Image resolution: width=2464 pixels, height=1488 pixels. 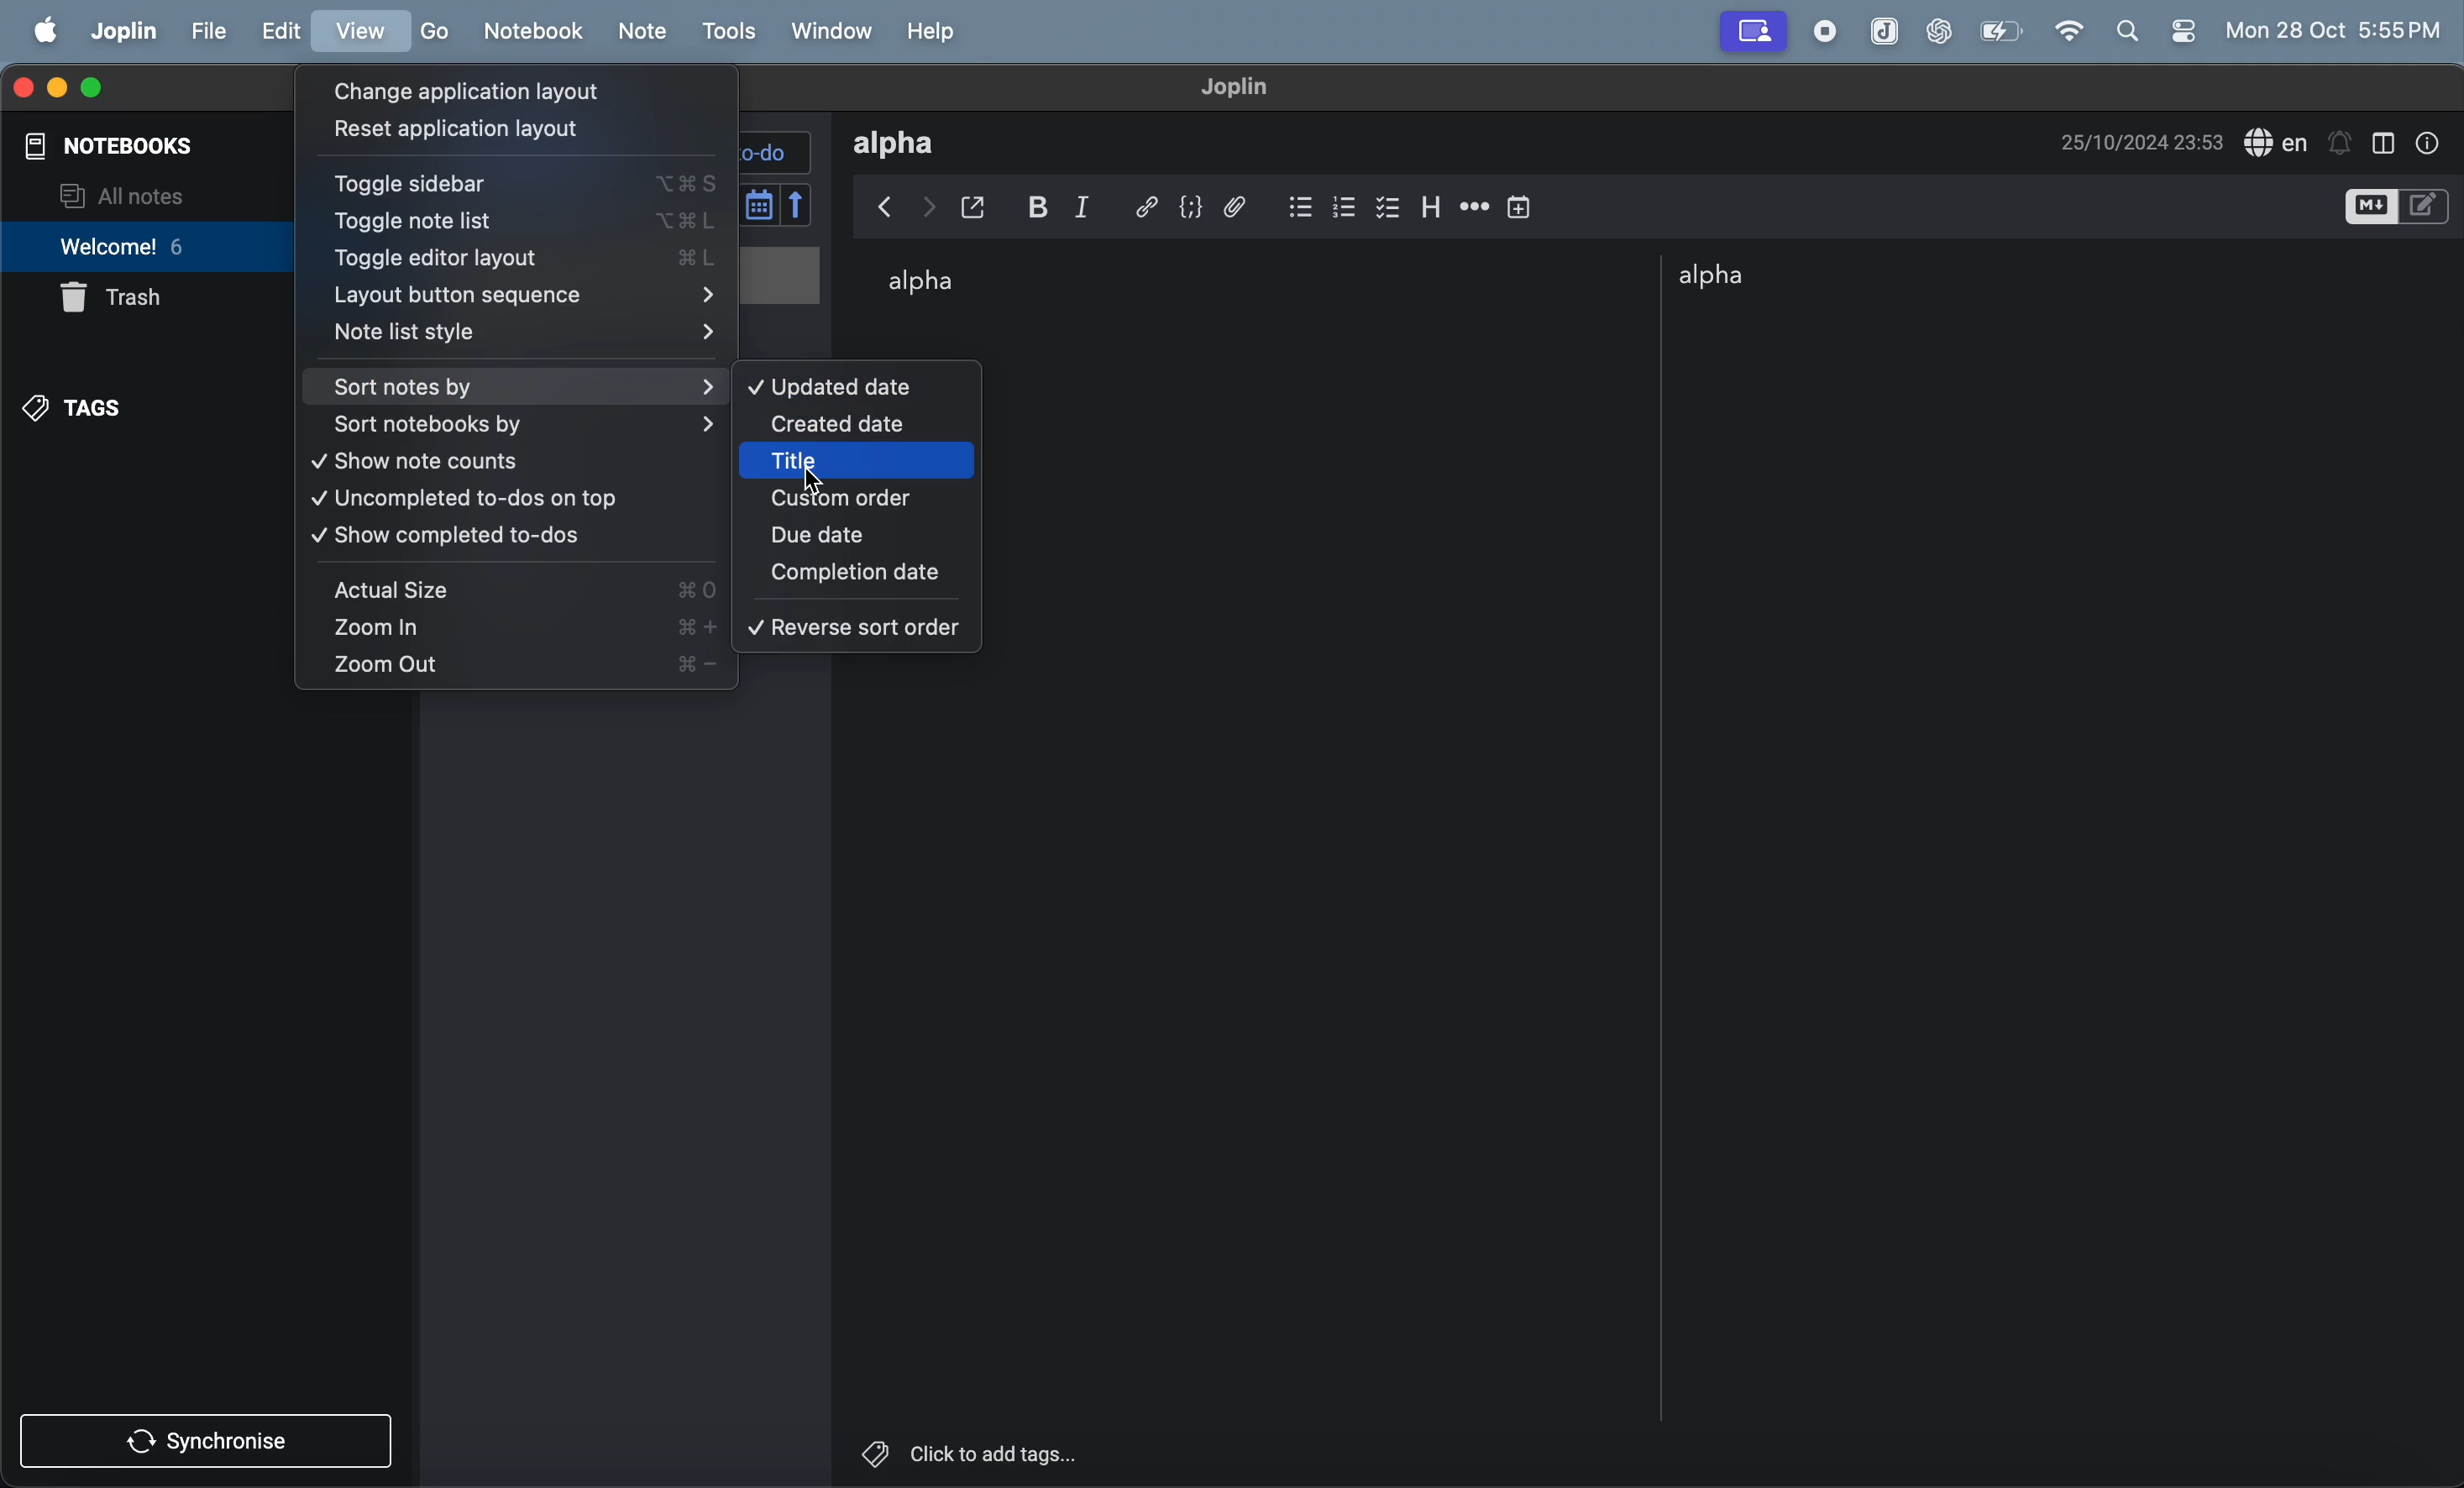 What do you see at coordinates (124, 193) in the screenshot?
I see `All notes` at bounding box center [124, 193].